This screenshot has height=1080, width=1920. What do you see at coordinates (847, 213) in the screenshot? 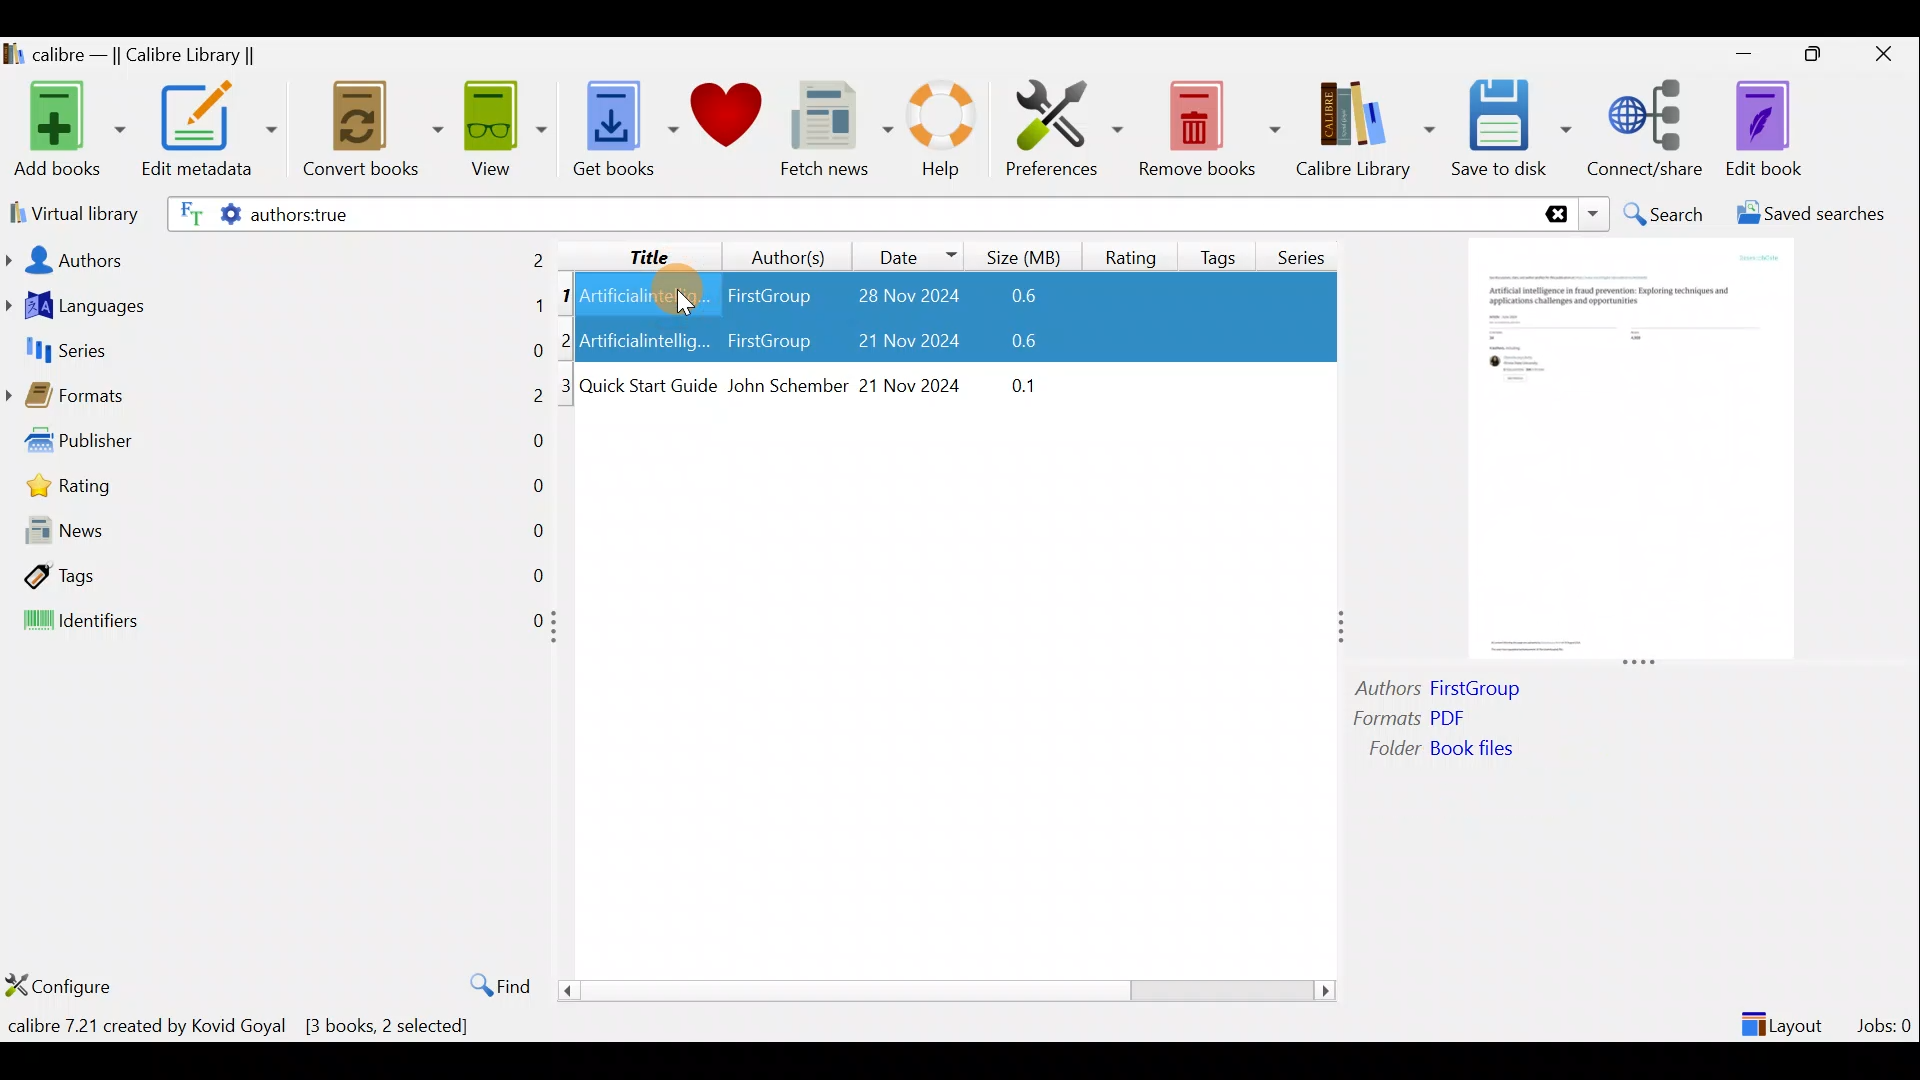
I see `Search by - authors:true` at bounding box center [847, 213].